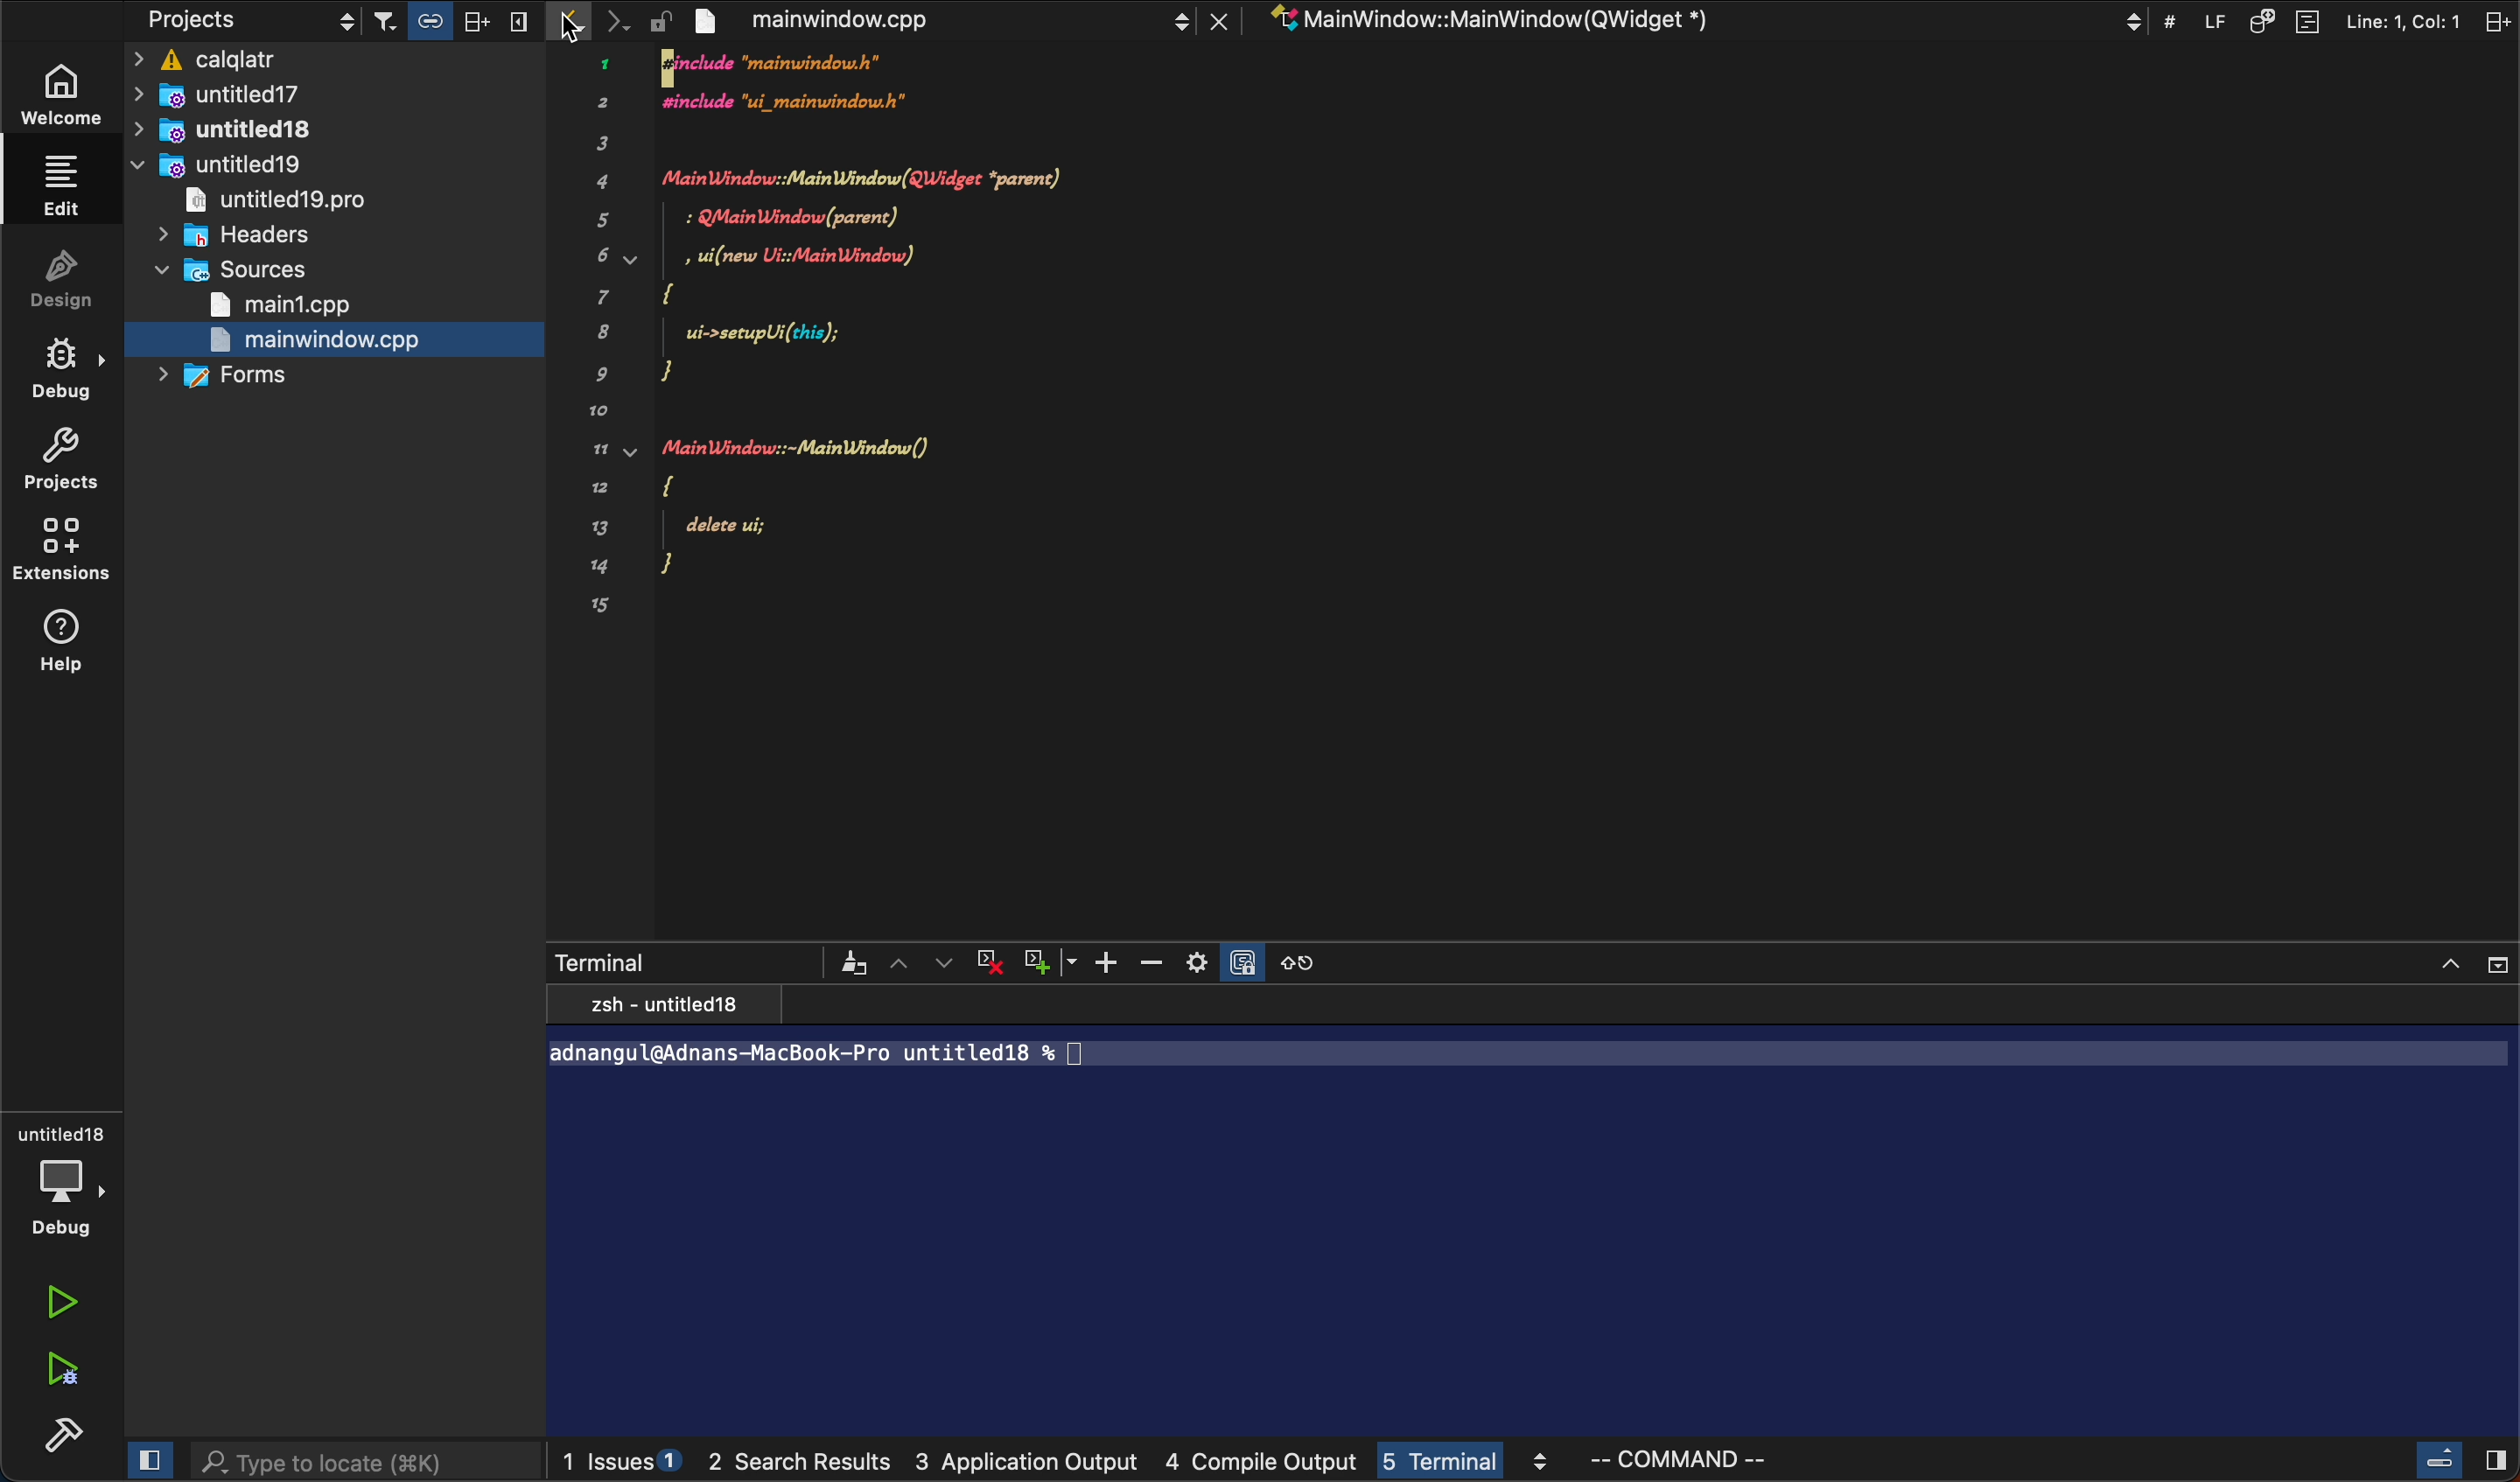 The image size is (2520, 1482). I want to click on untitled 18, so click(248, 130).